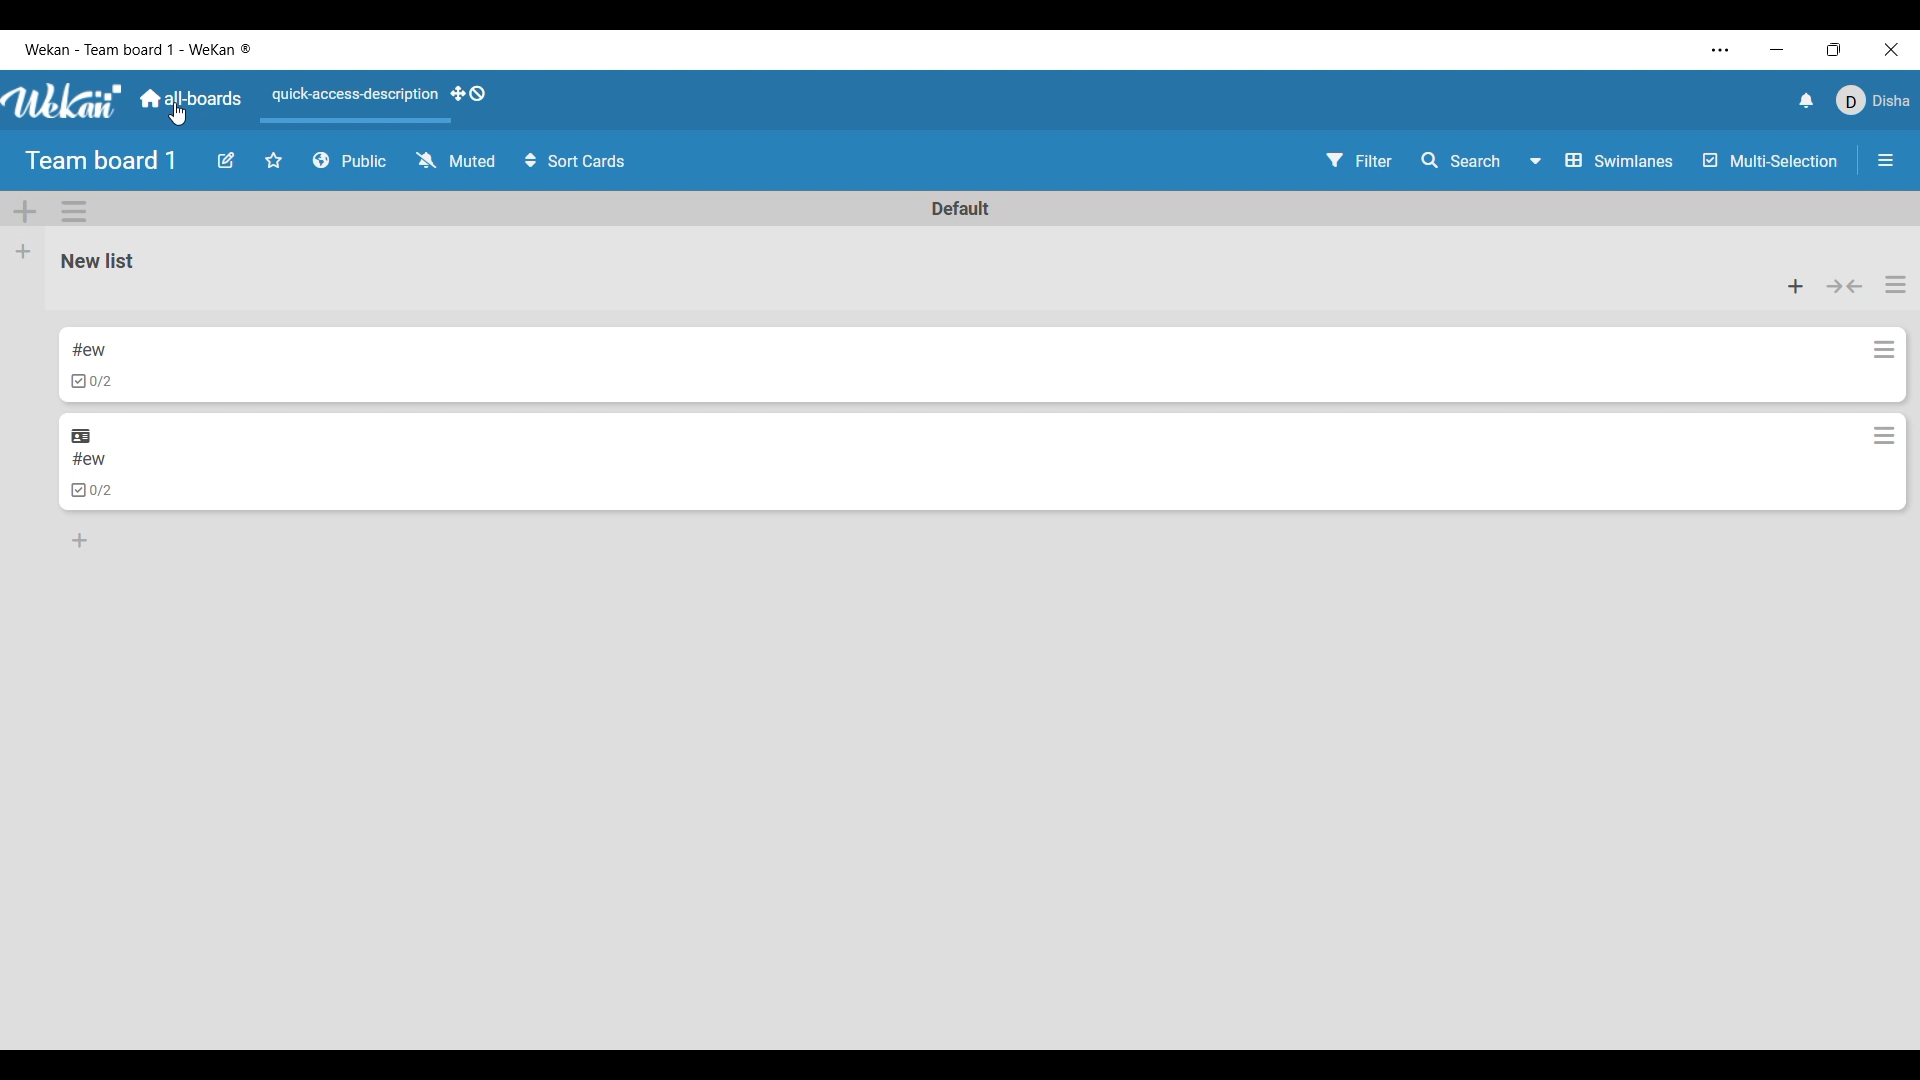 This screenshot has width=1920, height=1080. I want to click on Show interface in smaller tab, so click(1834, 50).